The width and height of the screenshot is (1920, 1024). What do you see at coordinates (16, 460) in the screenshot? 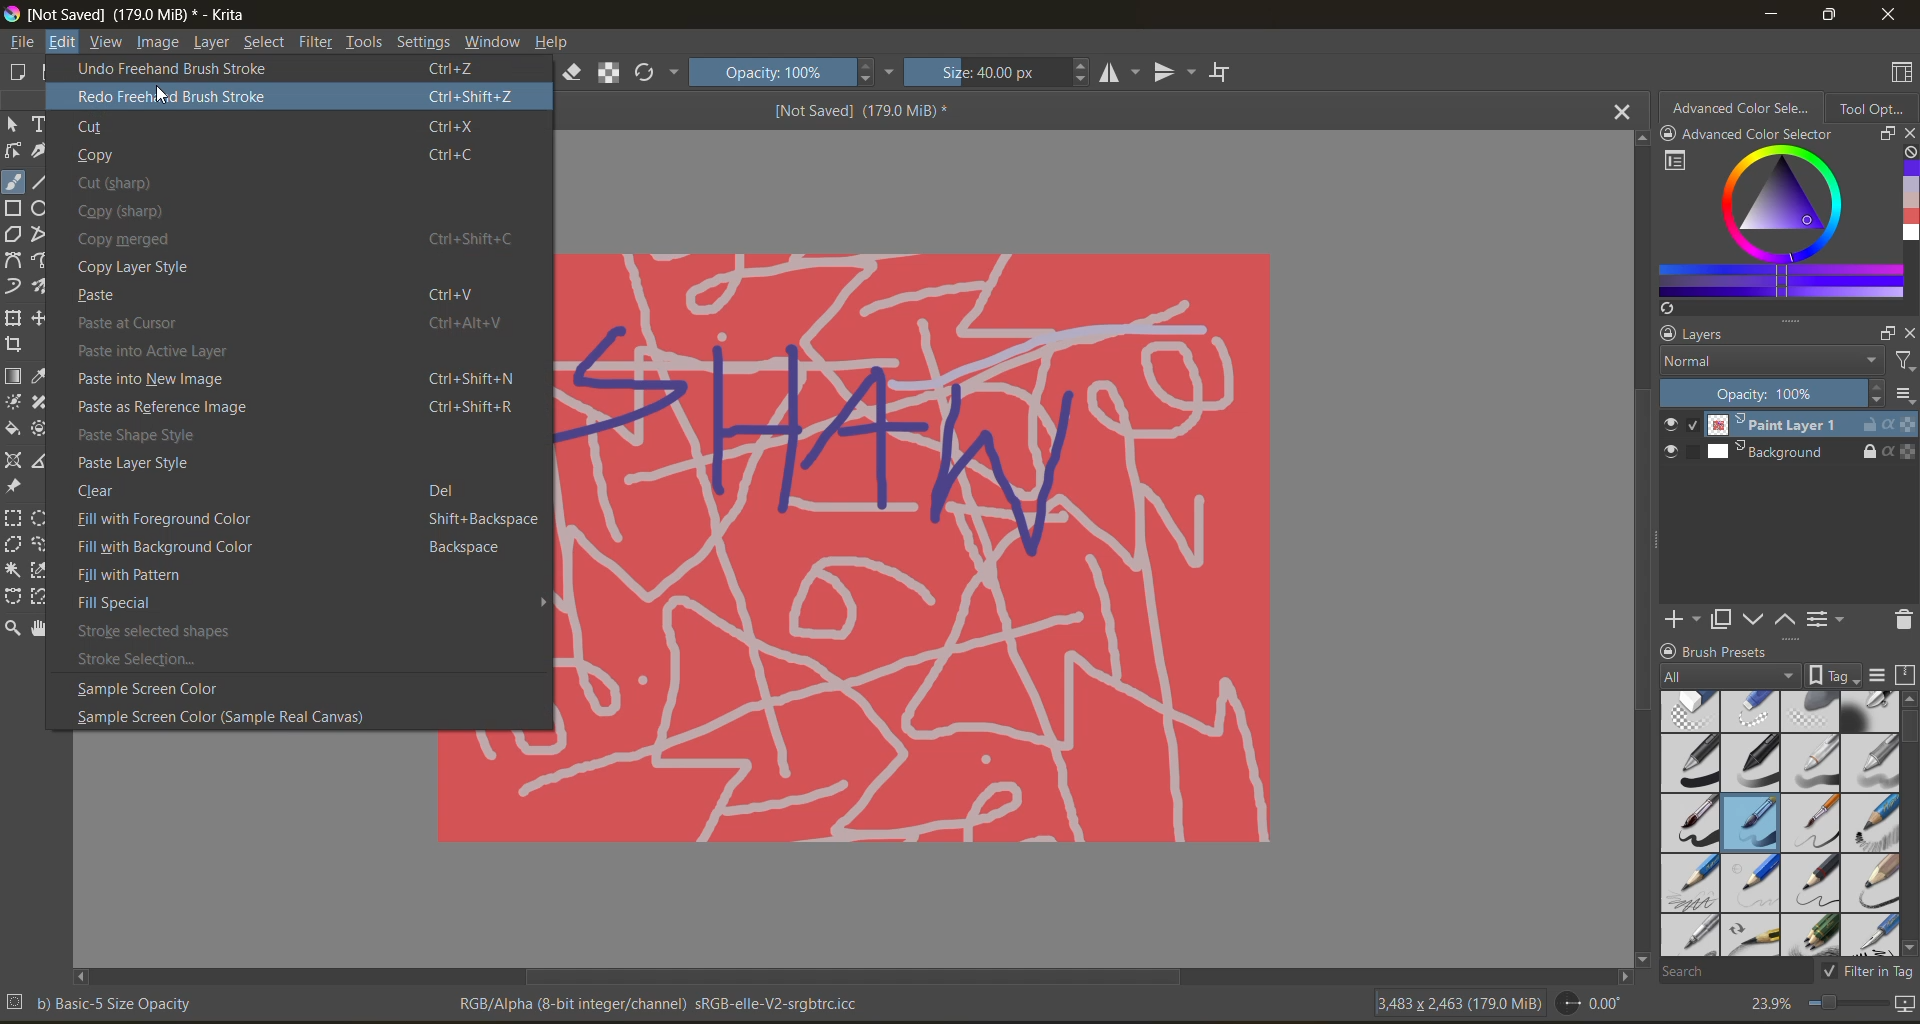
I see `Assistant tool` at bounding box center [16, 460].